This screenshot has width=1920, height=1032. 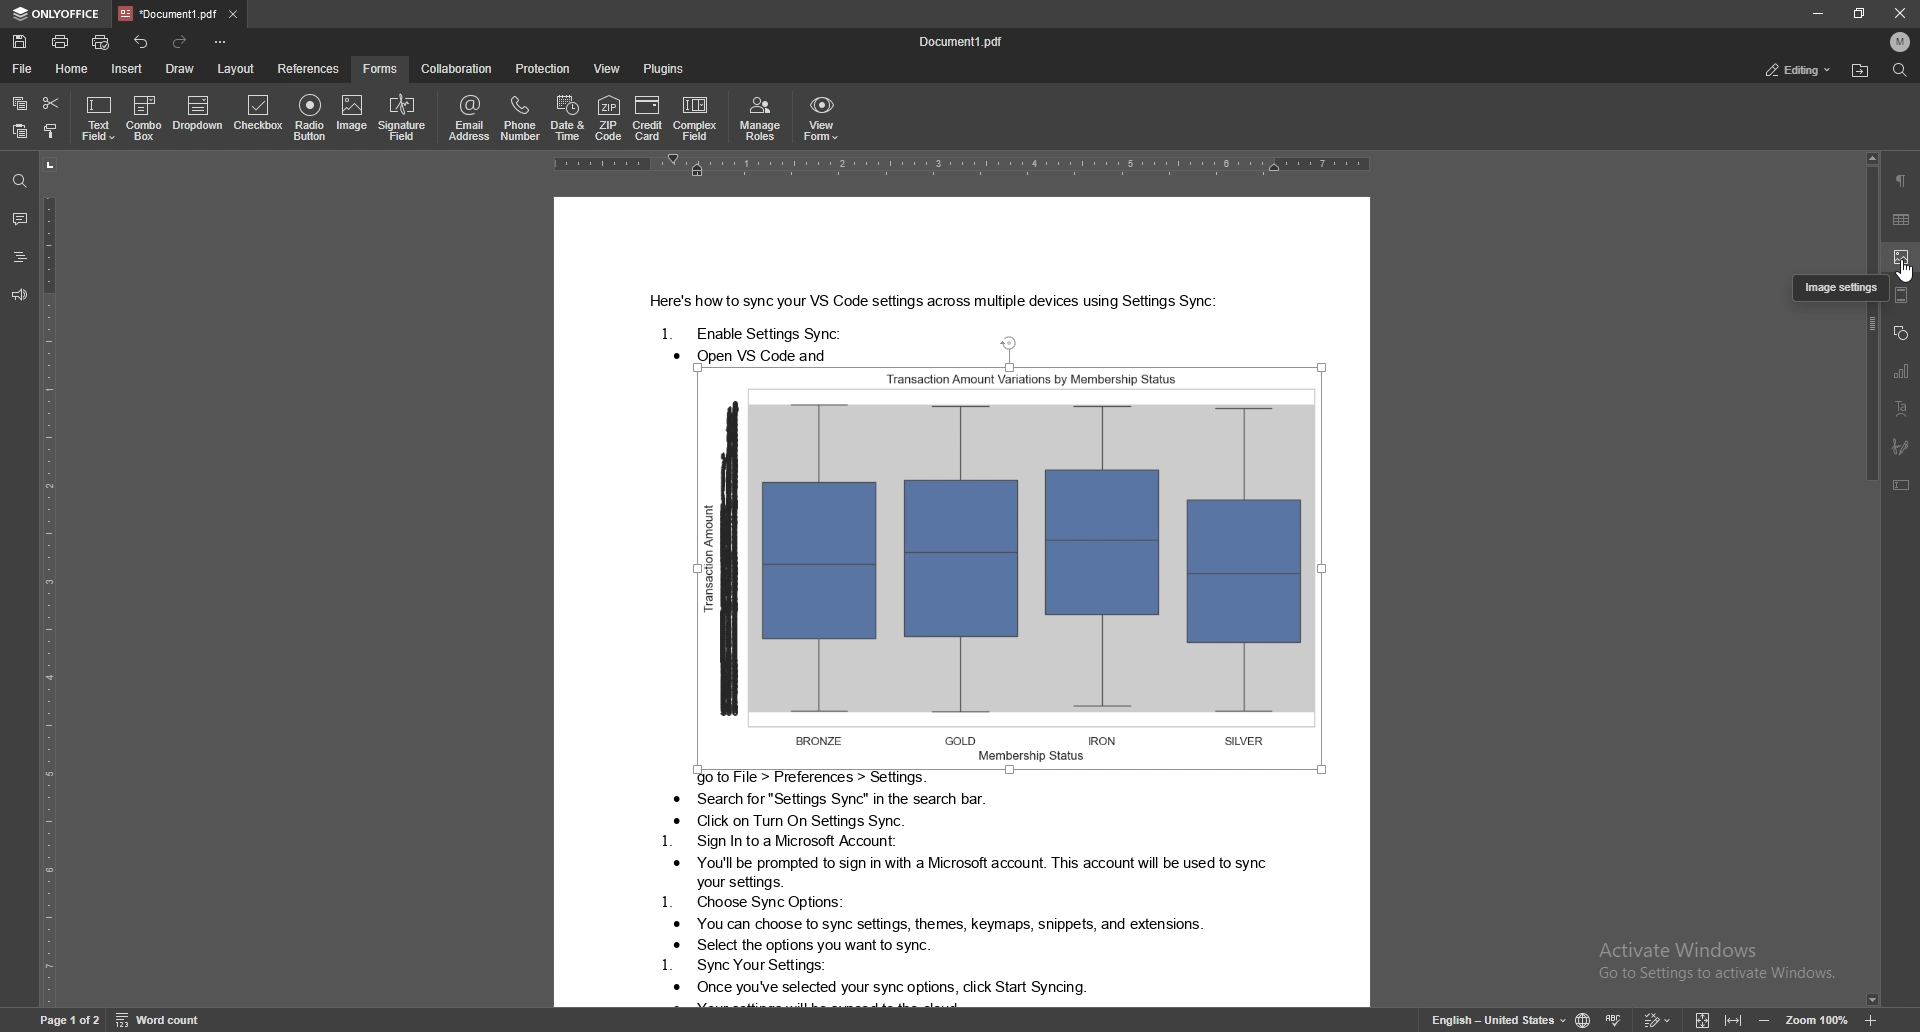 What do you see at coordinates (1765, 1020) in the screenshot?
I see `zoom out` at bounding box center [1765, 1020].